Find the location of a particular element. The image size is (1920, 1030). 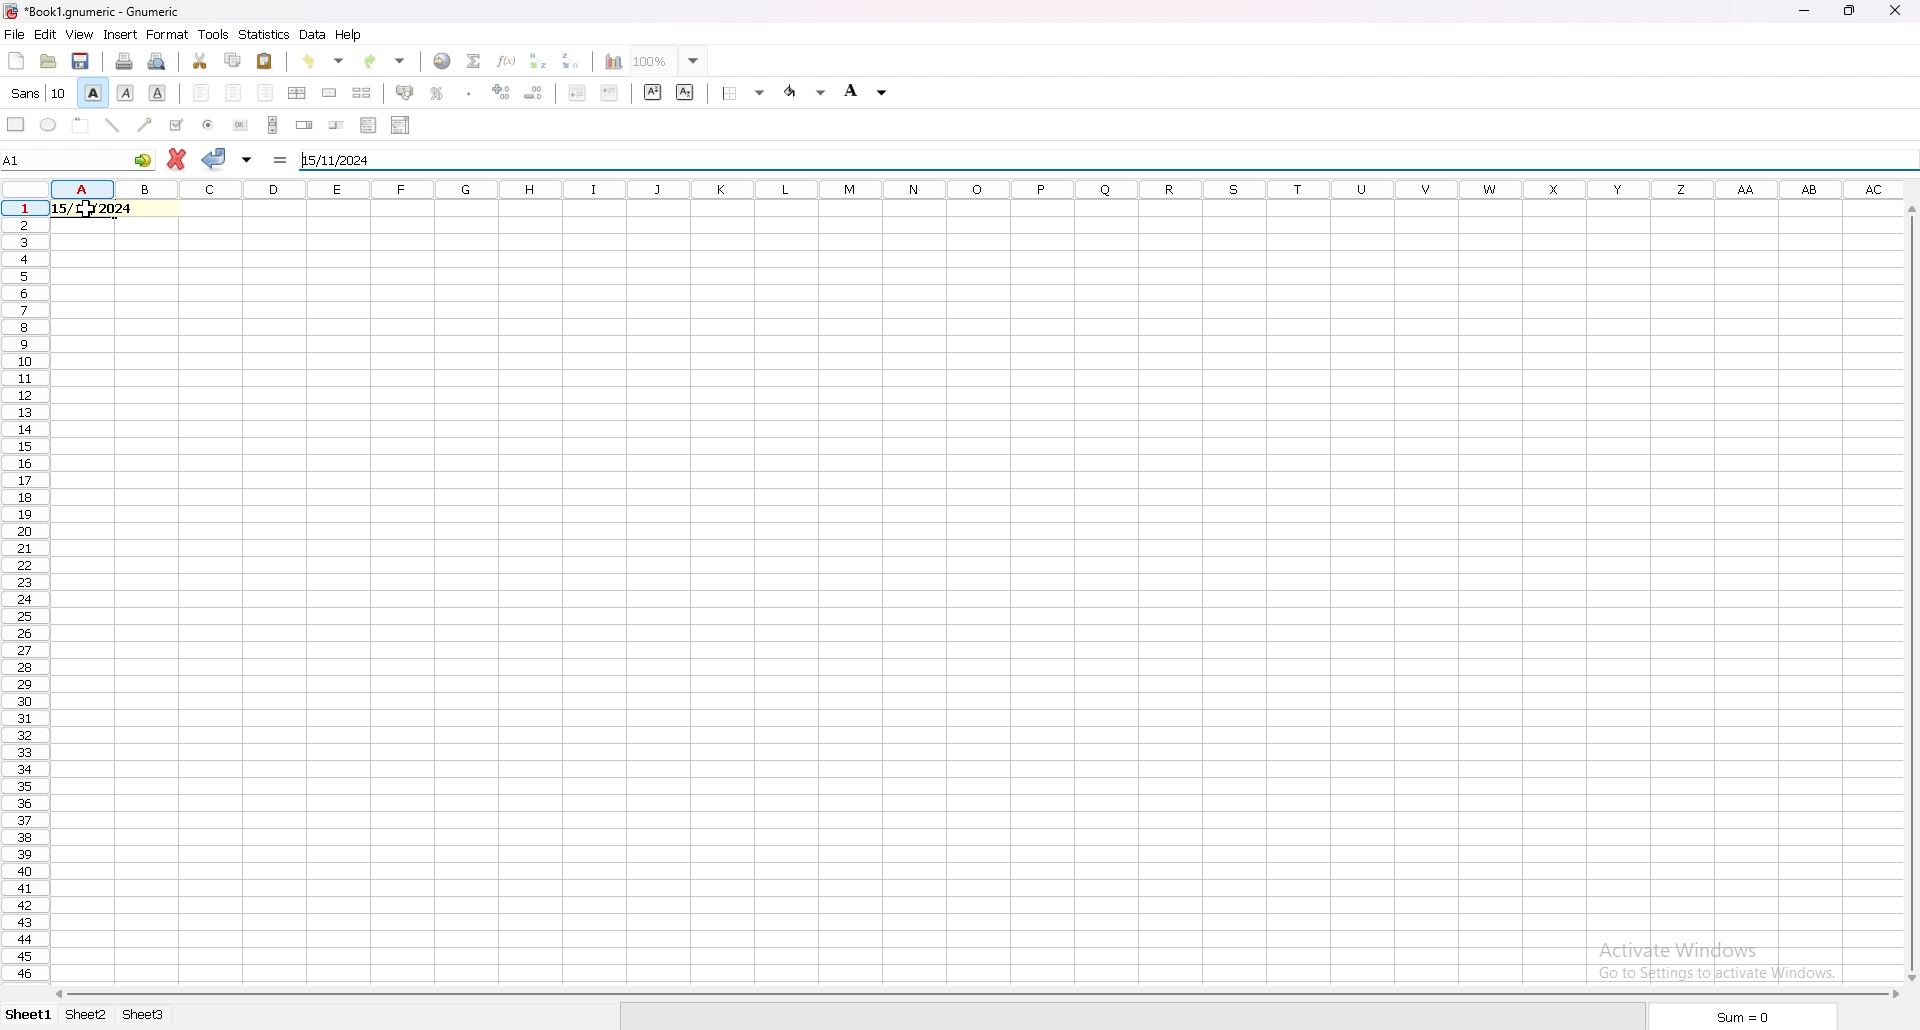

radio button is located at coordinates (208, 126).